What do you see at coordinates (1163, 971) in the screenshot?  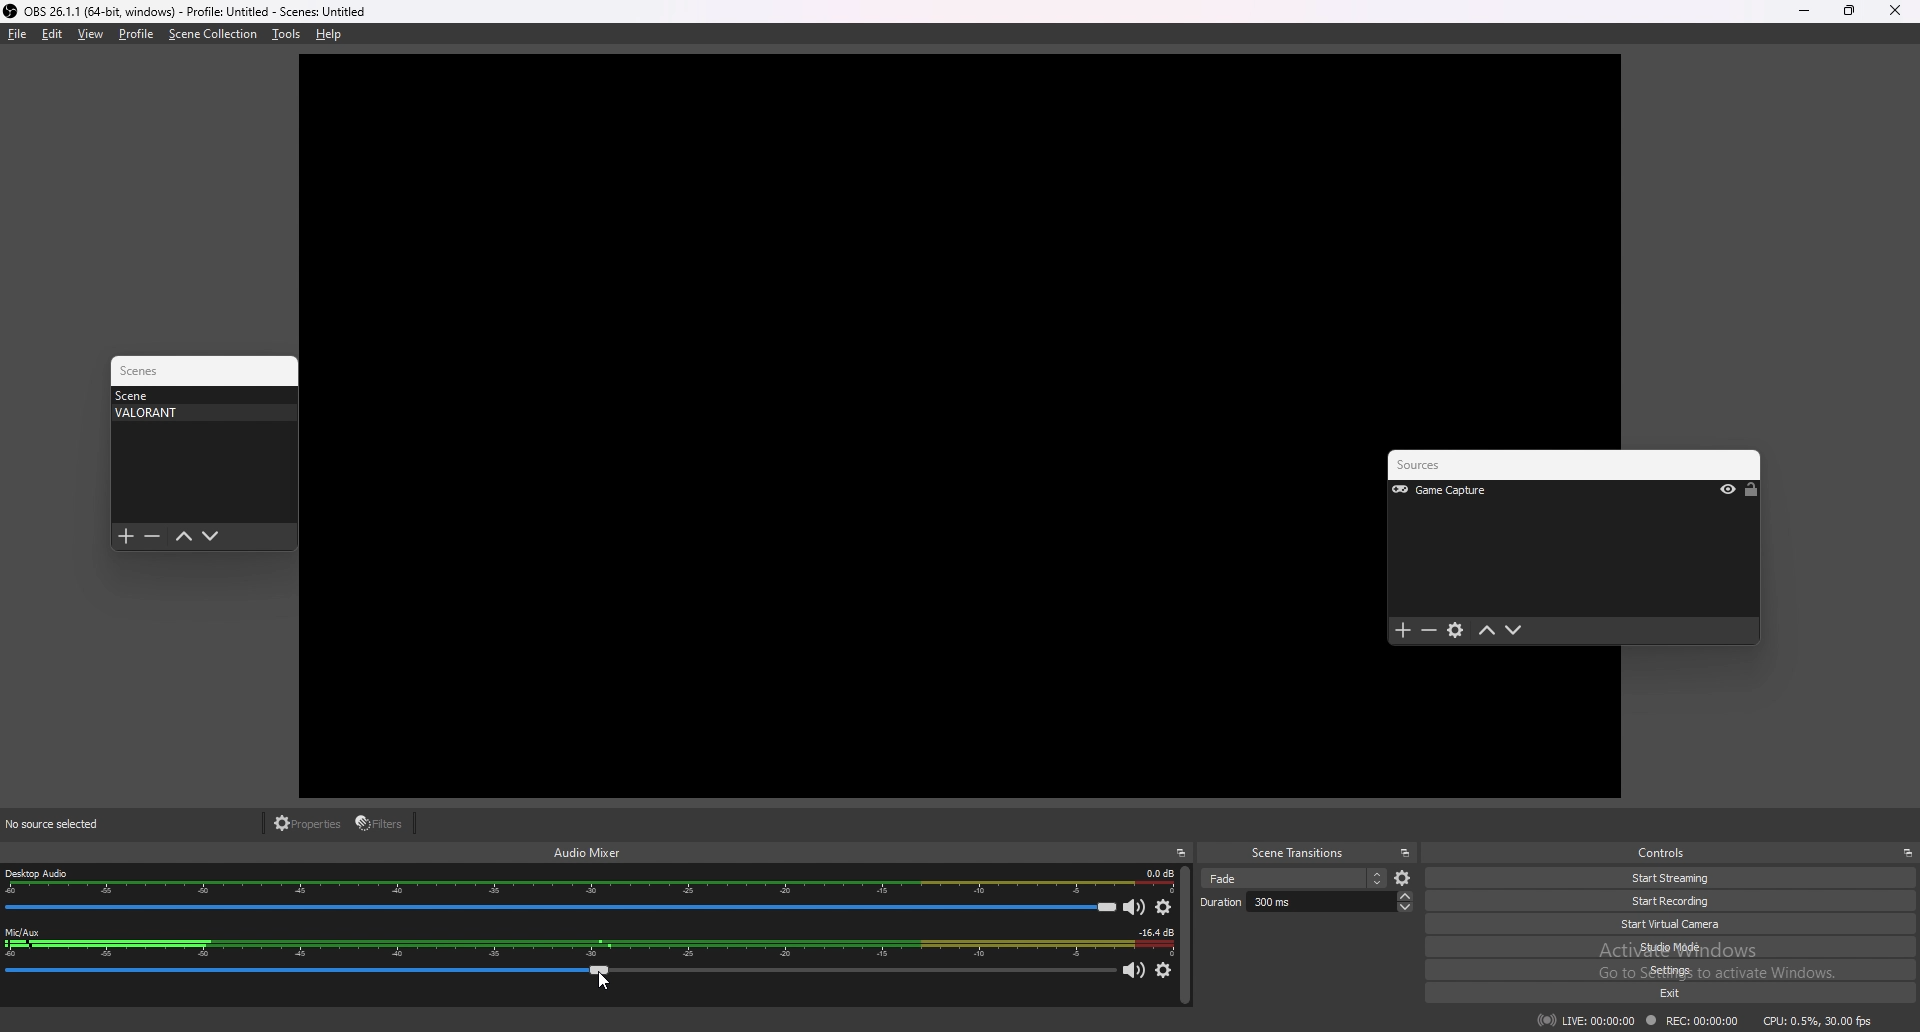 I see `mic/aux settings` at bounding box center [1163, 971].